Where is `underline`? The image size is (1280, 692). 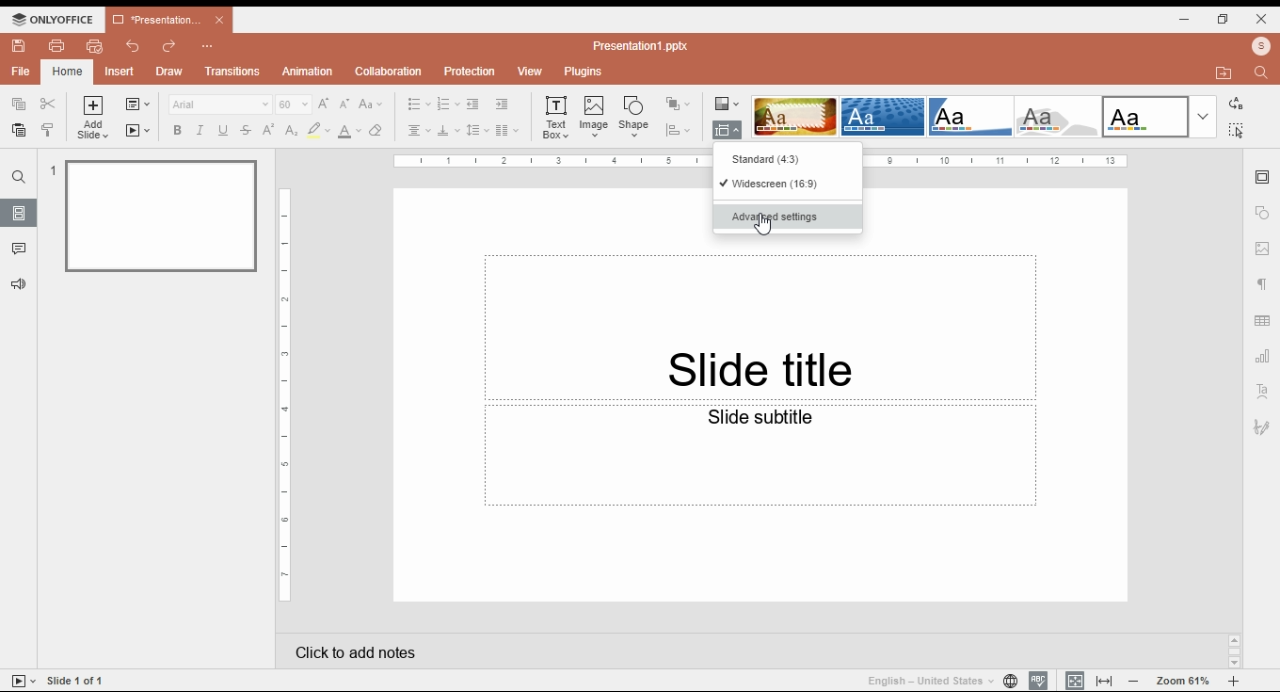
underline is located at coordinates (222, 130).